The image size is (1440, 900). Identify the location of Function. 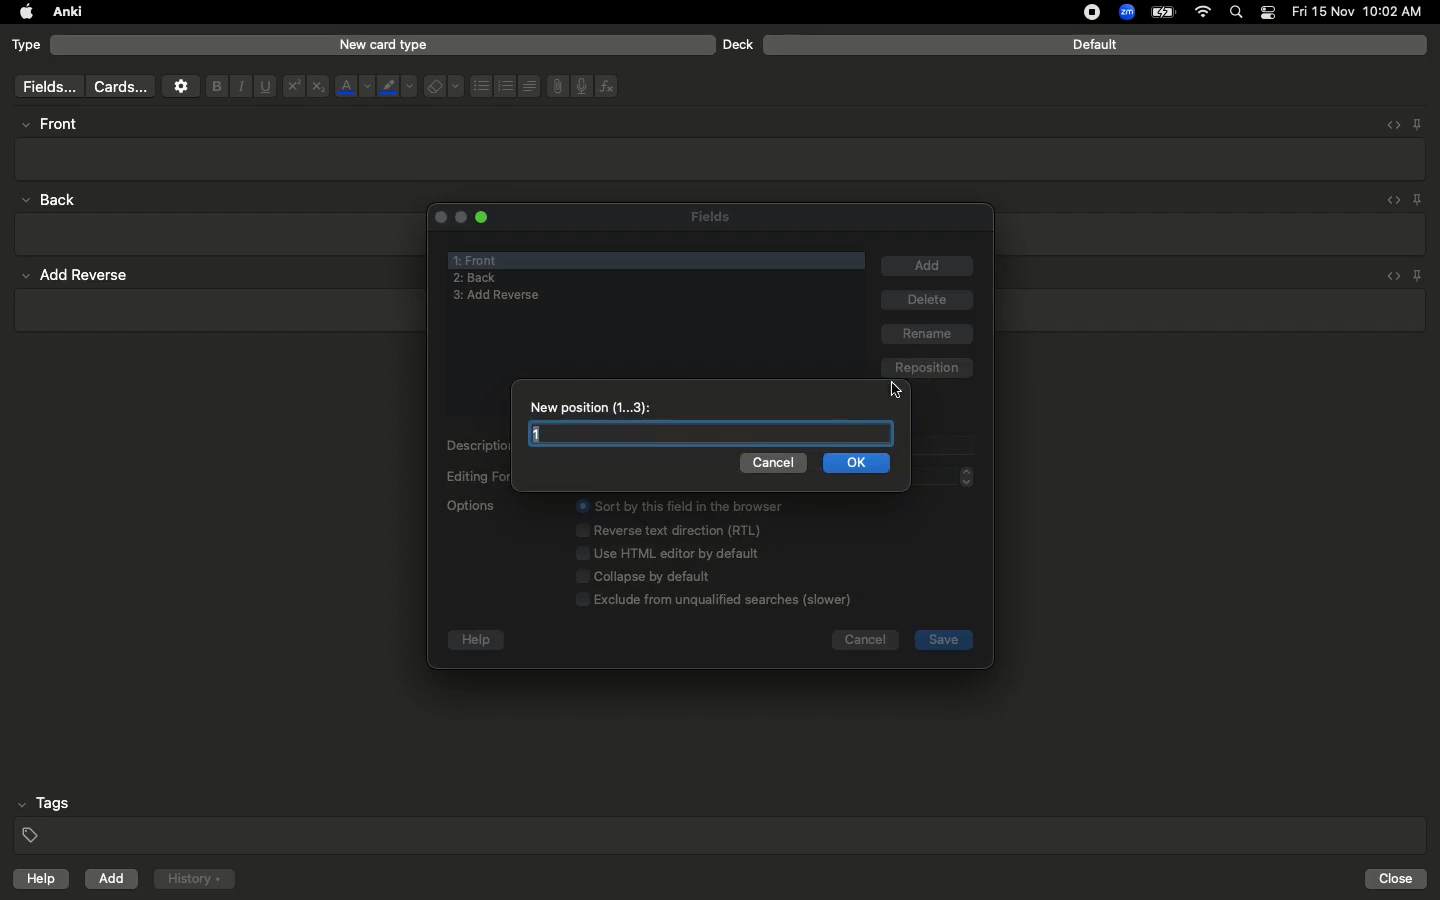
(608, 86).